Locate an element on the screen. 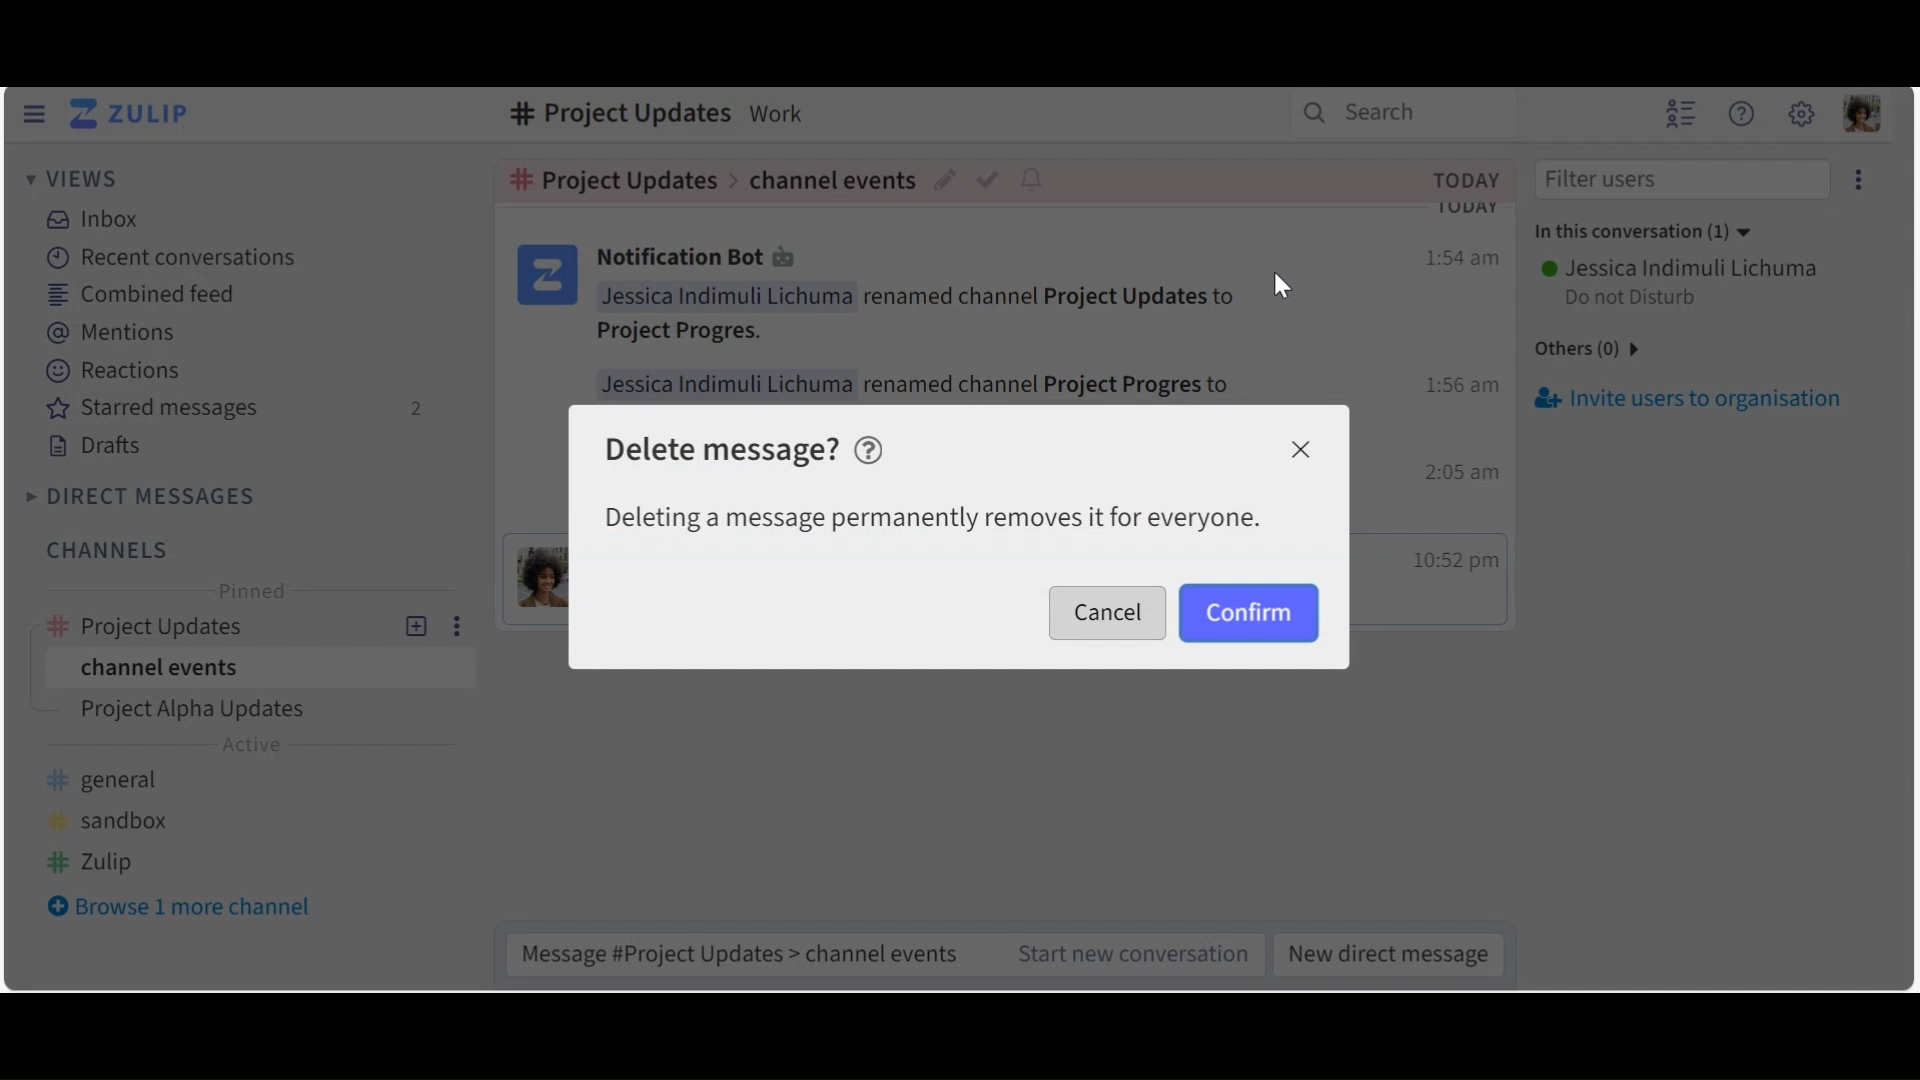  Filter users is located at coordinates (1677, 181).